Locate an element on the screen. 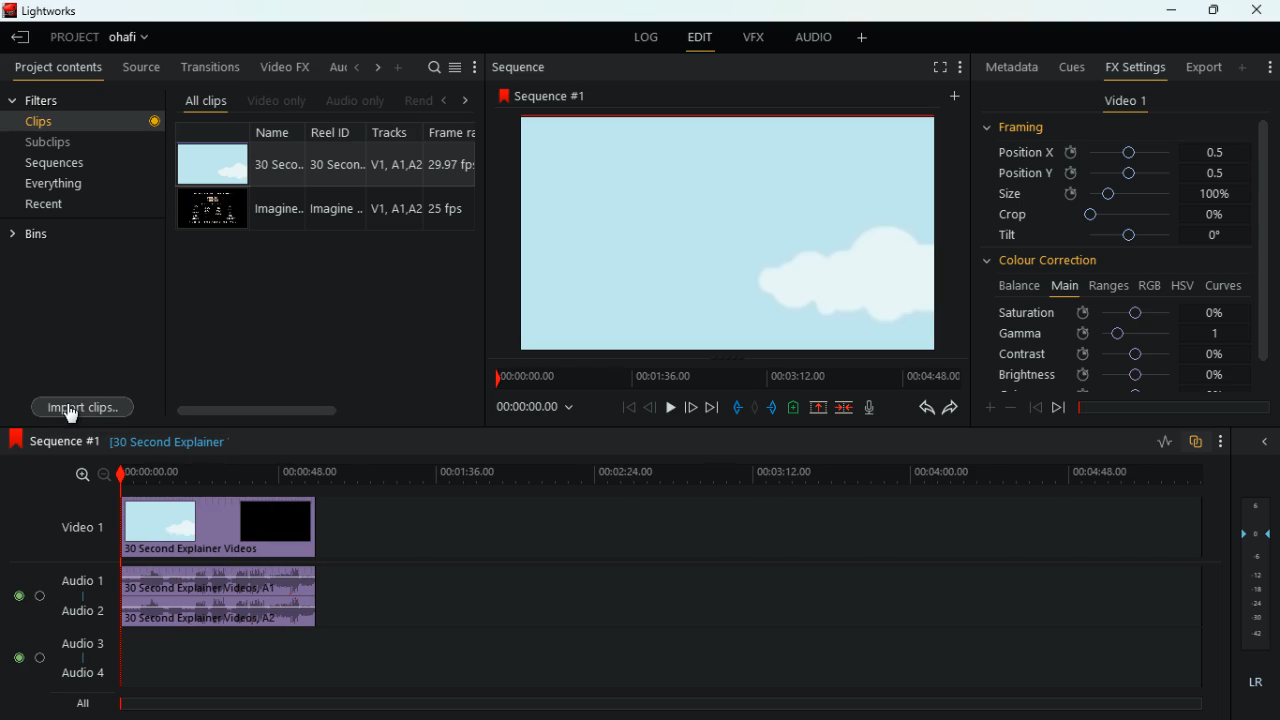 This screenshot has height=720, width=1280. audio 4 is located at coordinates (82, 672).